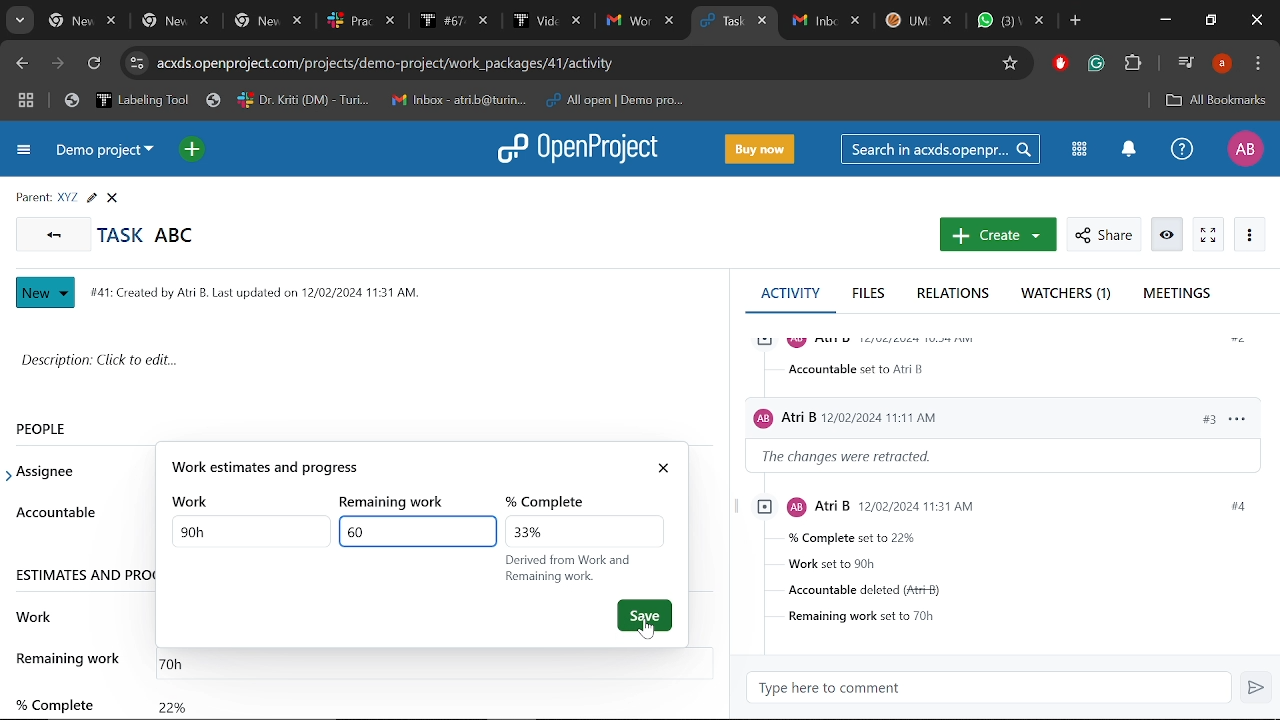  What do you see at coordinates (115, 198) in the screenshot?
I see `CLose` at bounding box center [115, 198].